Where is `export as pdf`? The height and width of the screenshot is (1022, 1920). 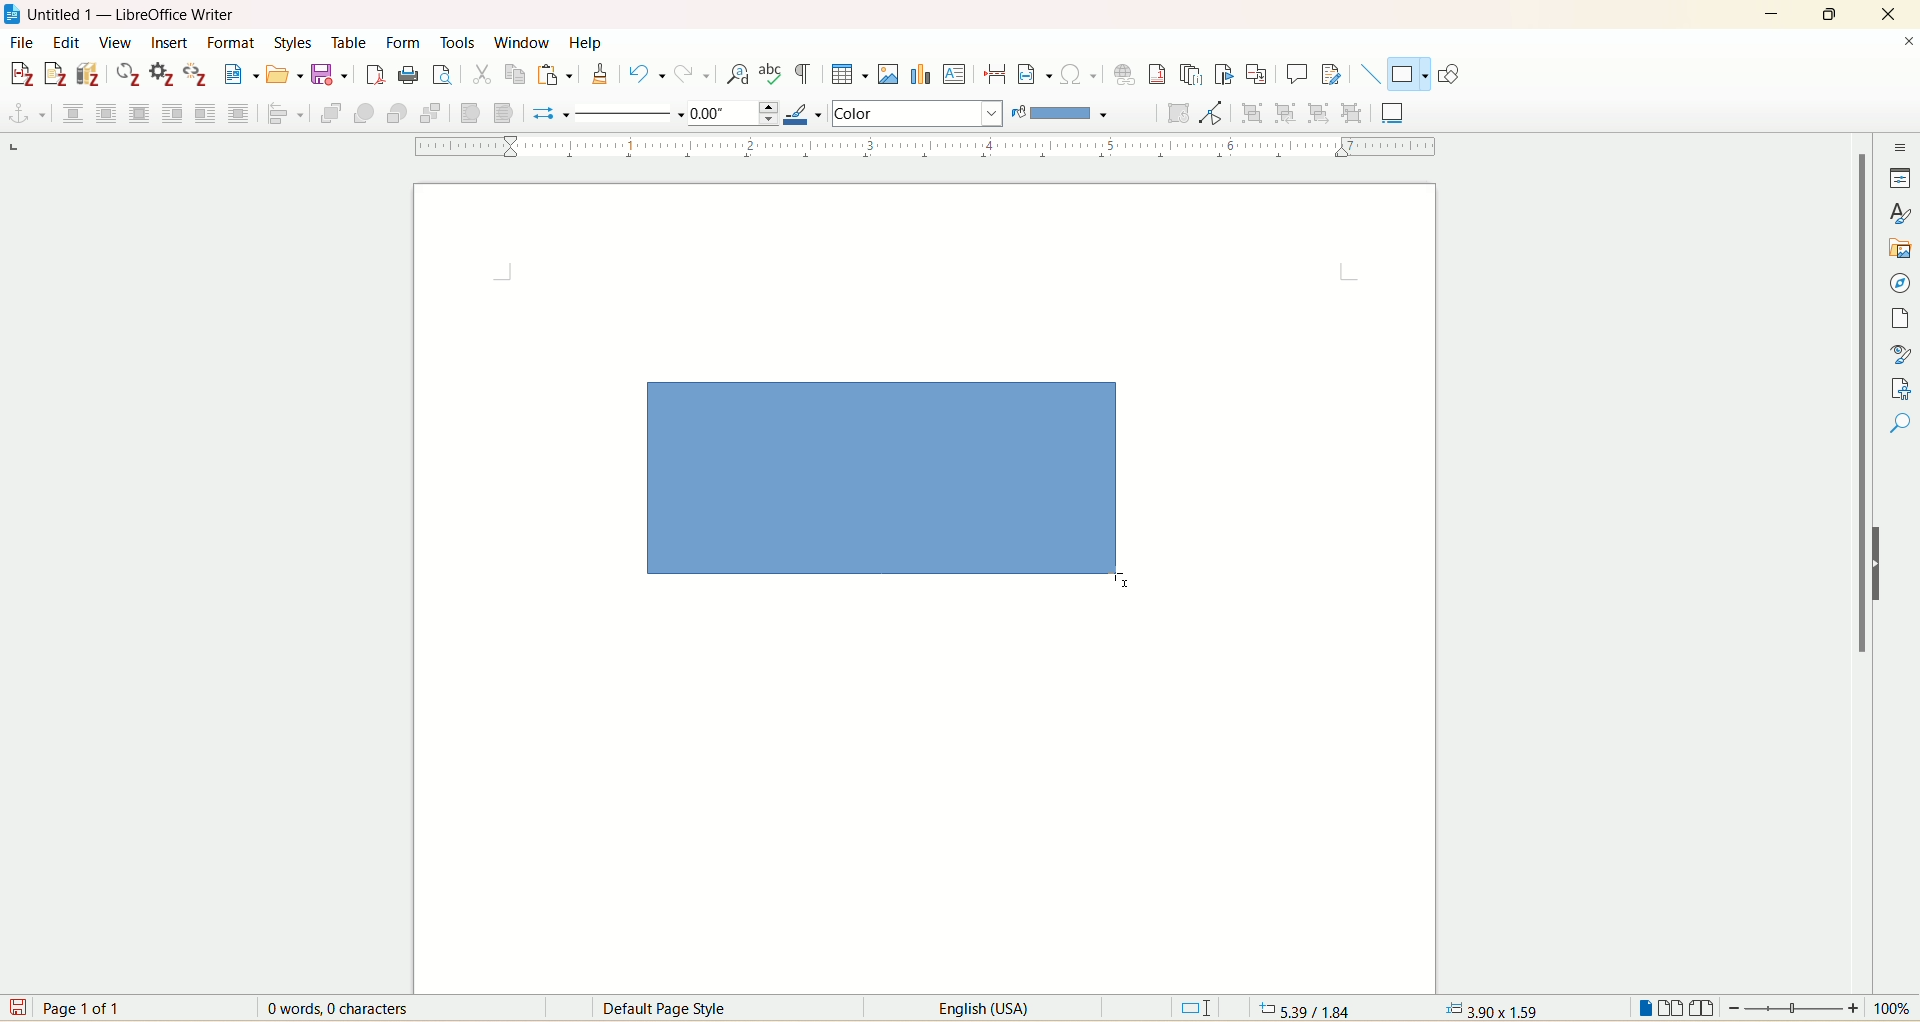
export as pdf is located at coordinates (373, 76).